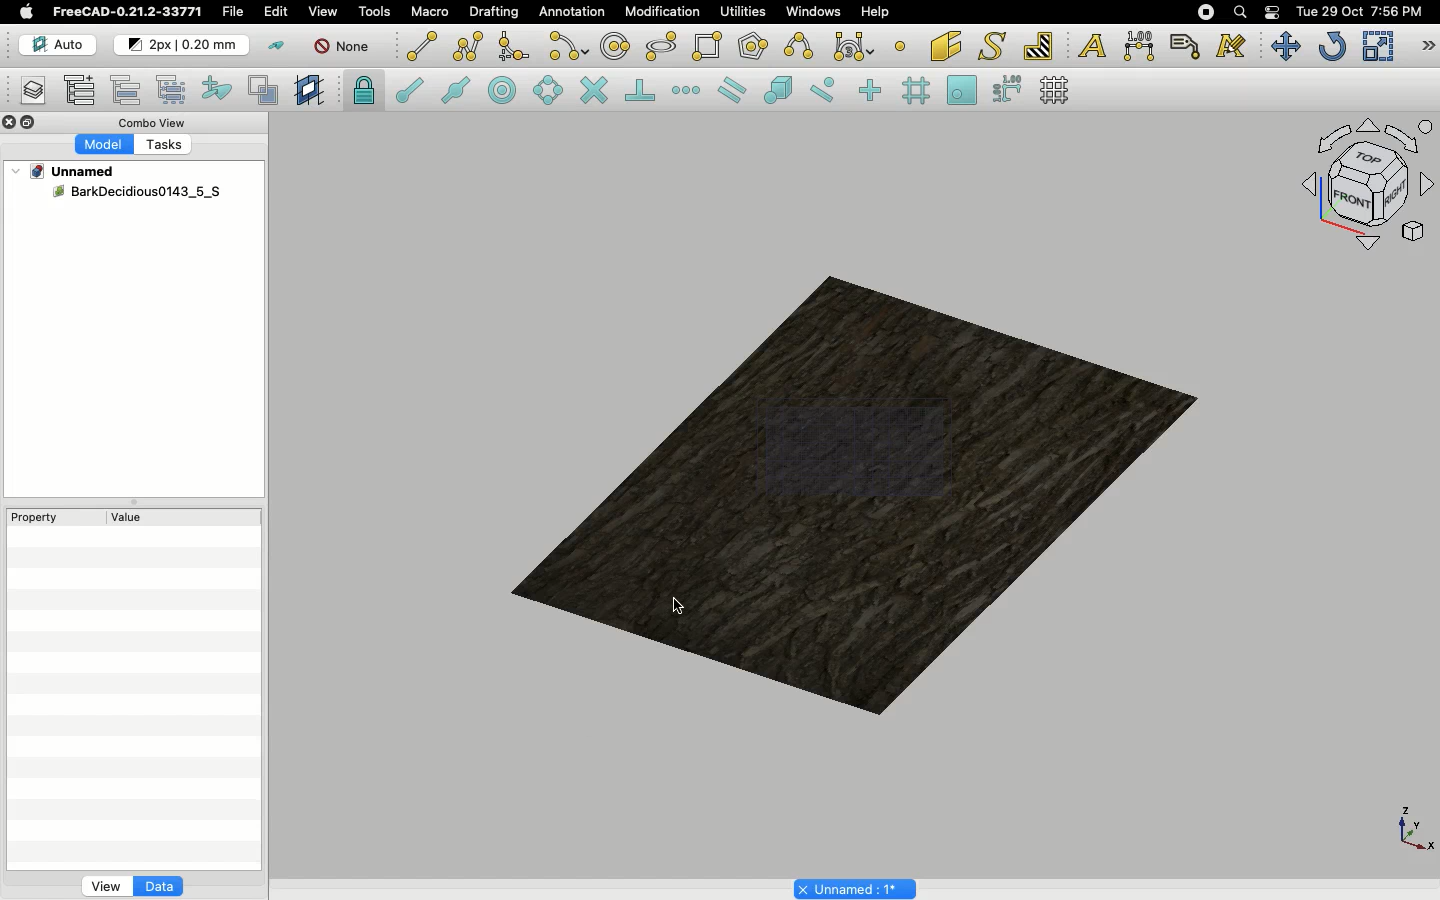 This screenshot has height=900, width=1440. What do you see at coordinates (422, 46) in the screenshot?
I see `Line` at bounding box center [422, 46].